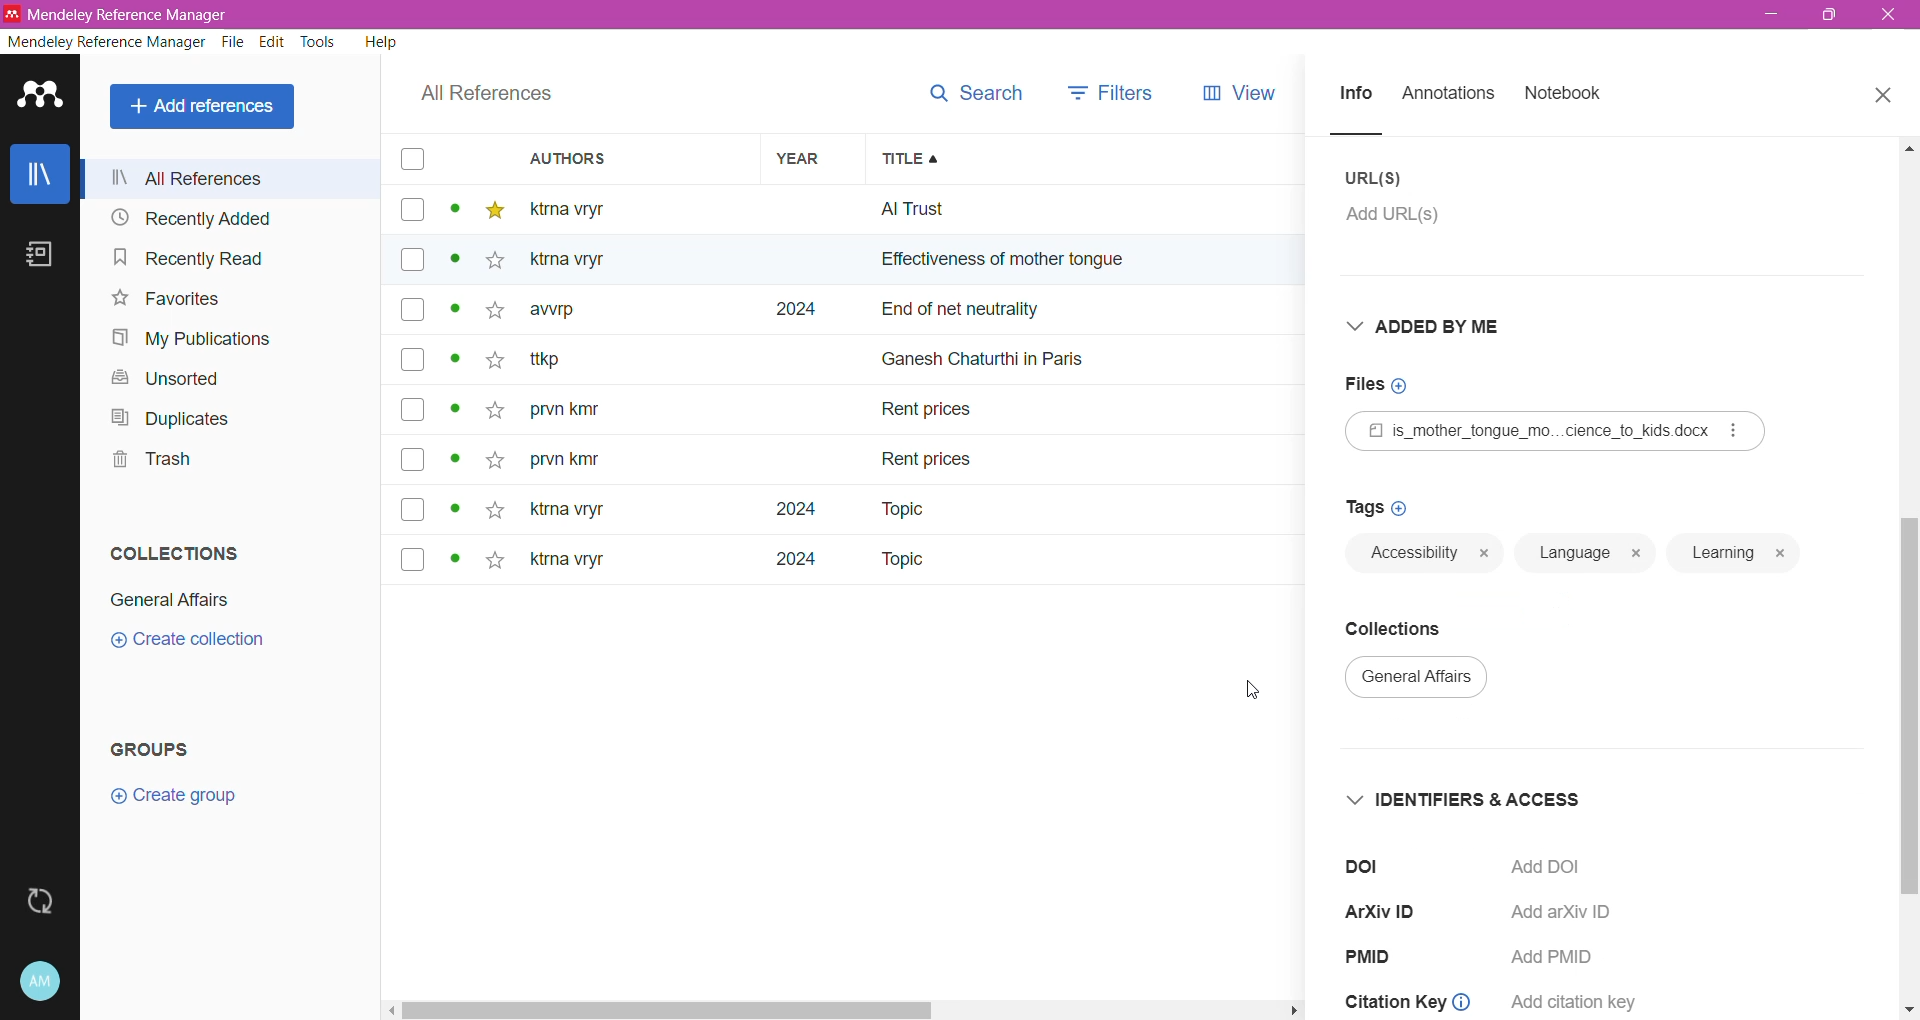 This screenshot has width=1920, height=1020. What do you see at coordinates (1824, 22) in the screenshot?
I see `maximize` at bounding box center [1824, 22].